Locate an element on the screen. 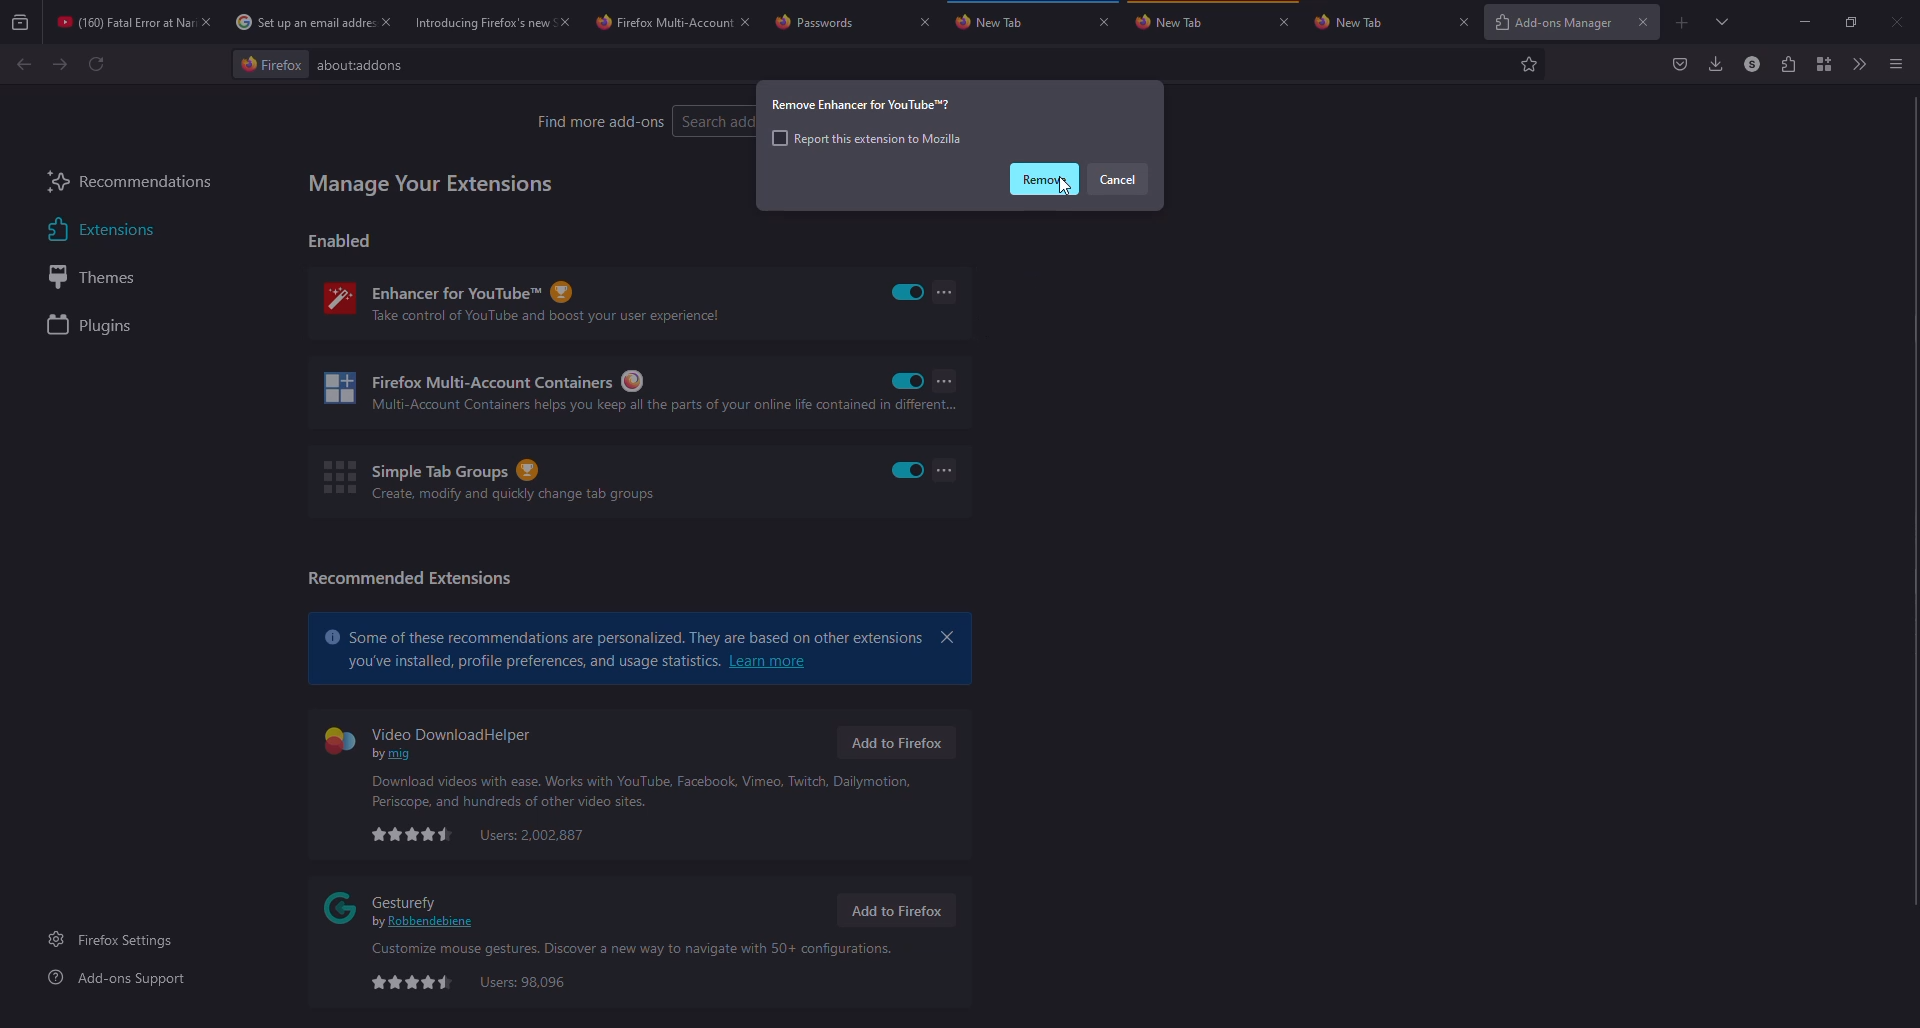  remove ehancer is located at coordinates (863, 104).